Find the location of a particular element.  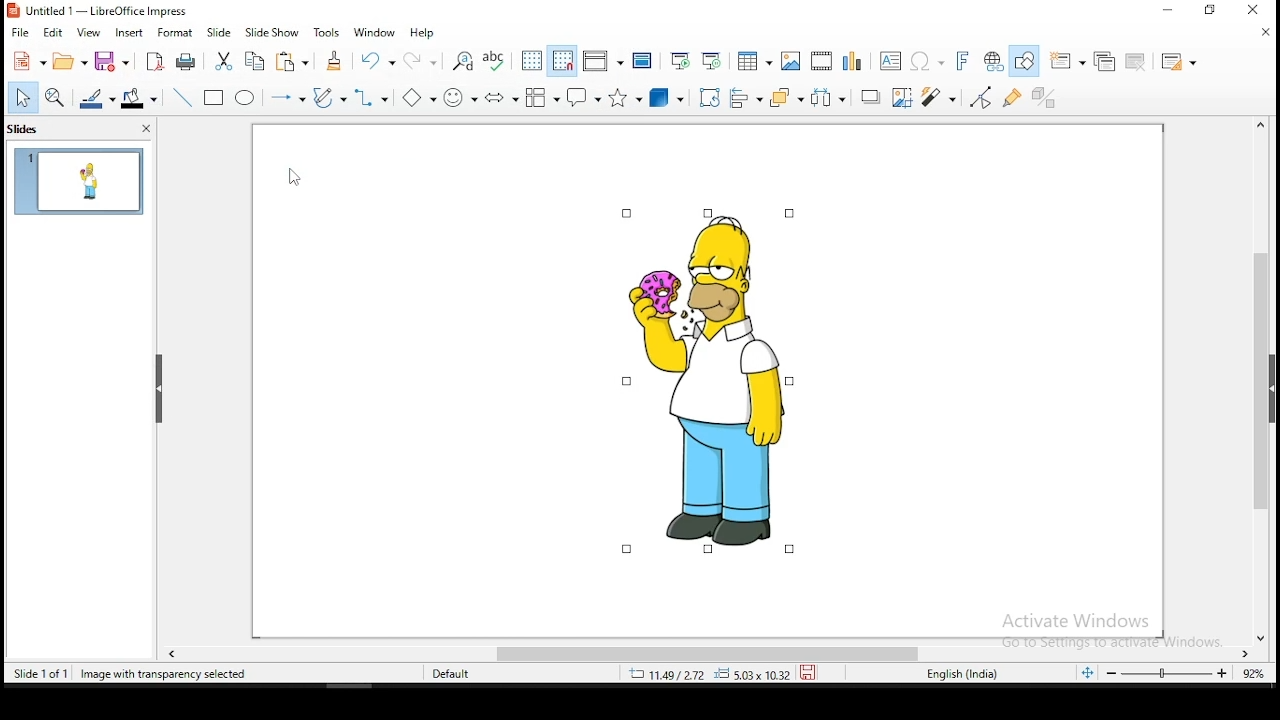

insert is located at coordinates (127, 32).